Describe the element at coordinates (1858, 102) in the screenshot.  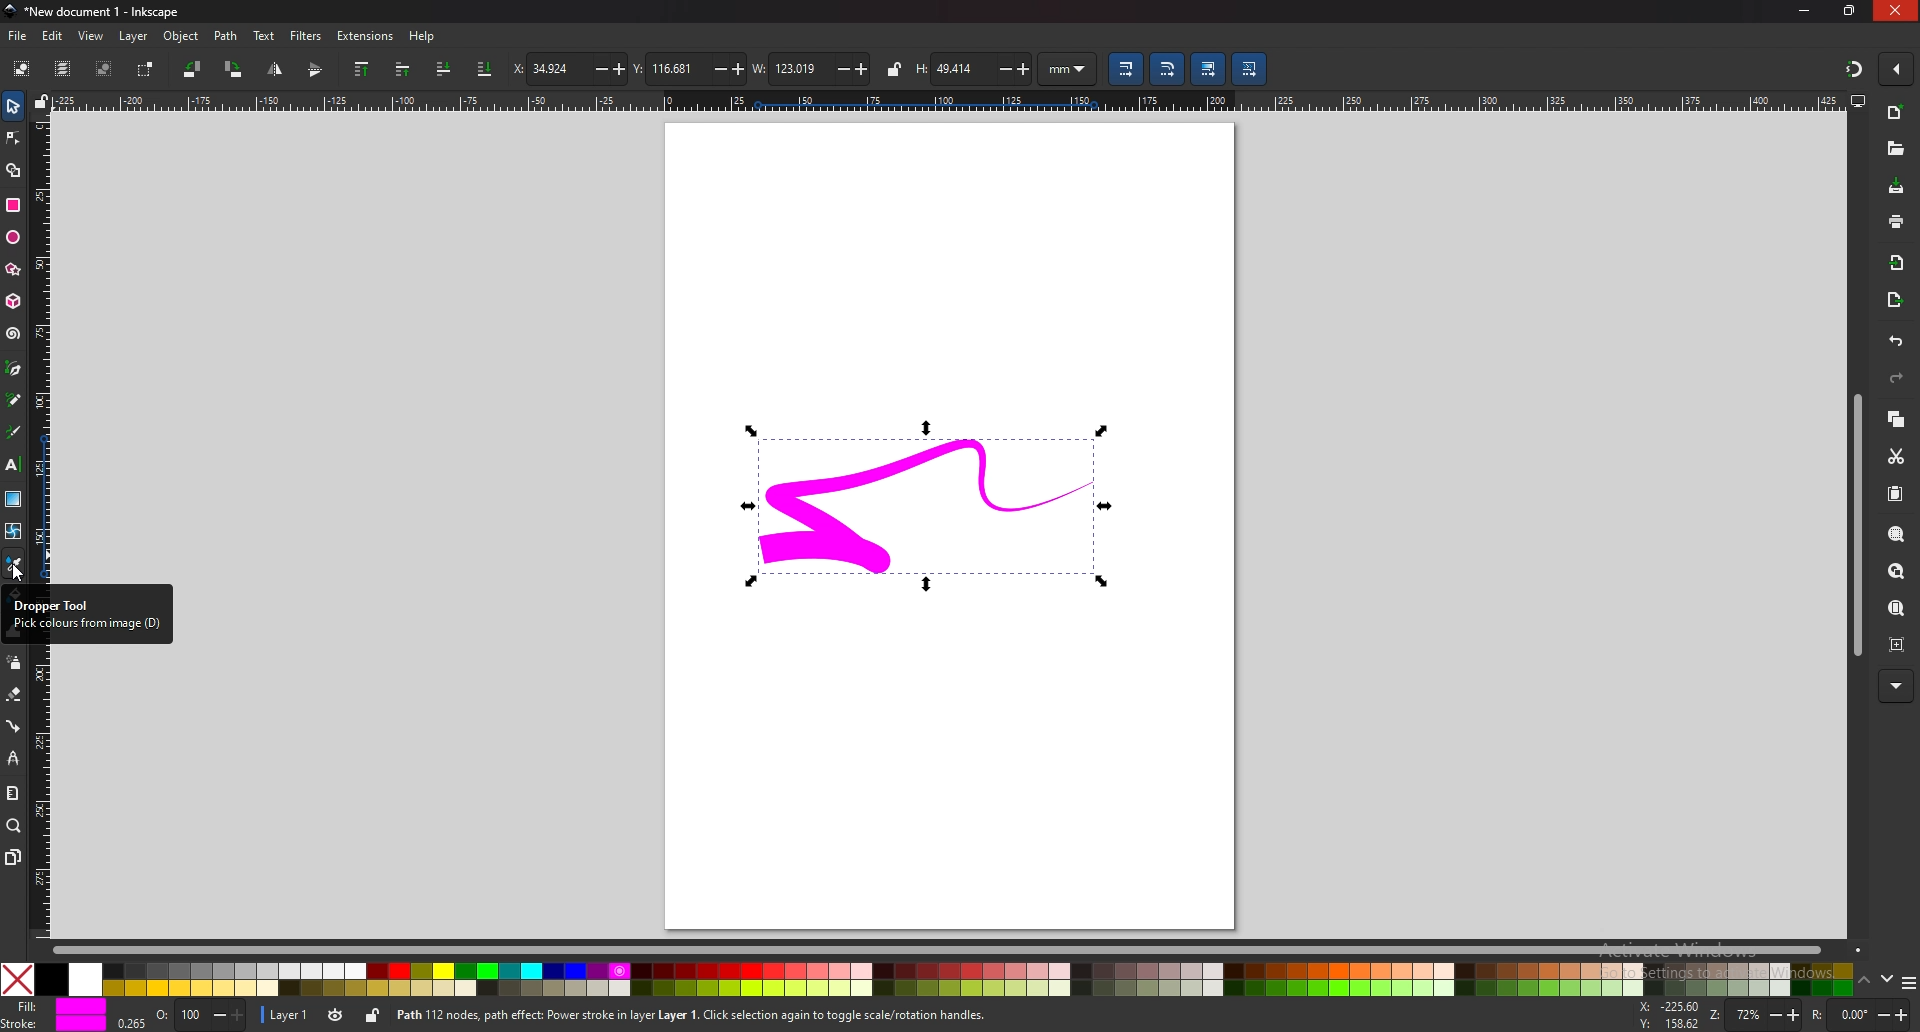
I see `display views` at that location.